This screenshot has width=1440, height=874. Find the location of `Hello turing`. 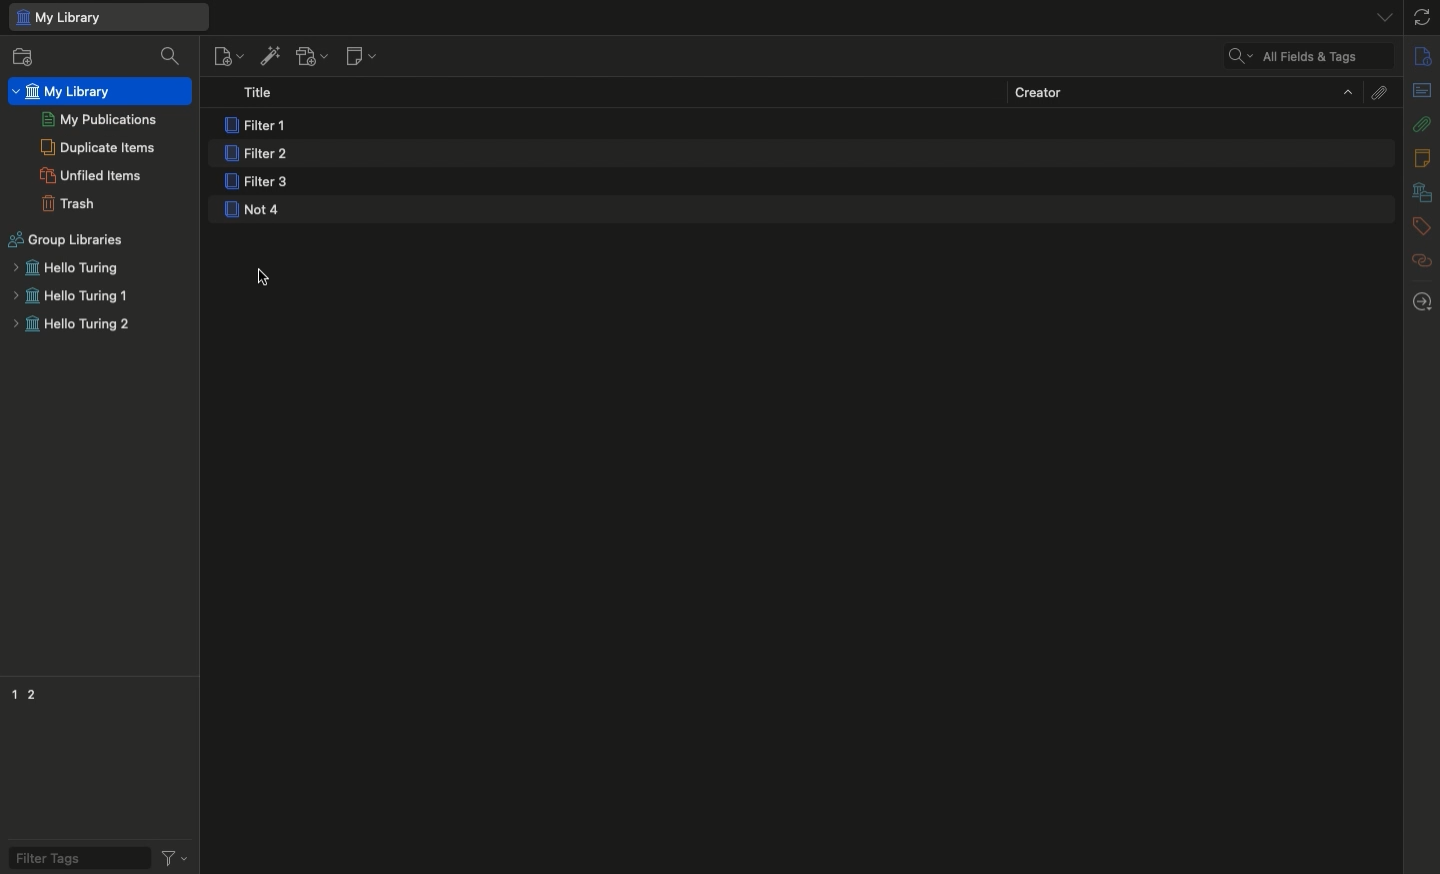

Hello turing is located at coordinates (67, 270).